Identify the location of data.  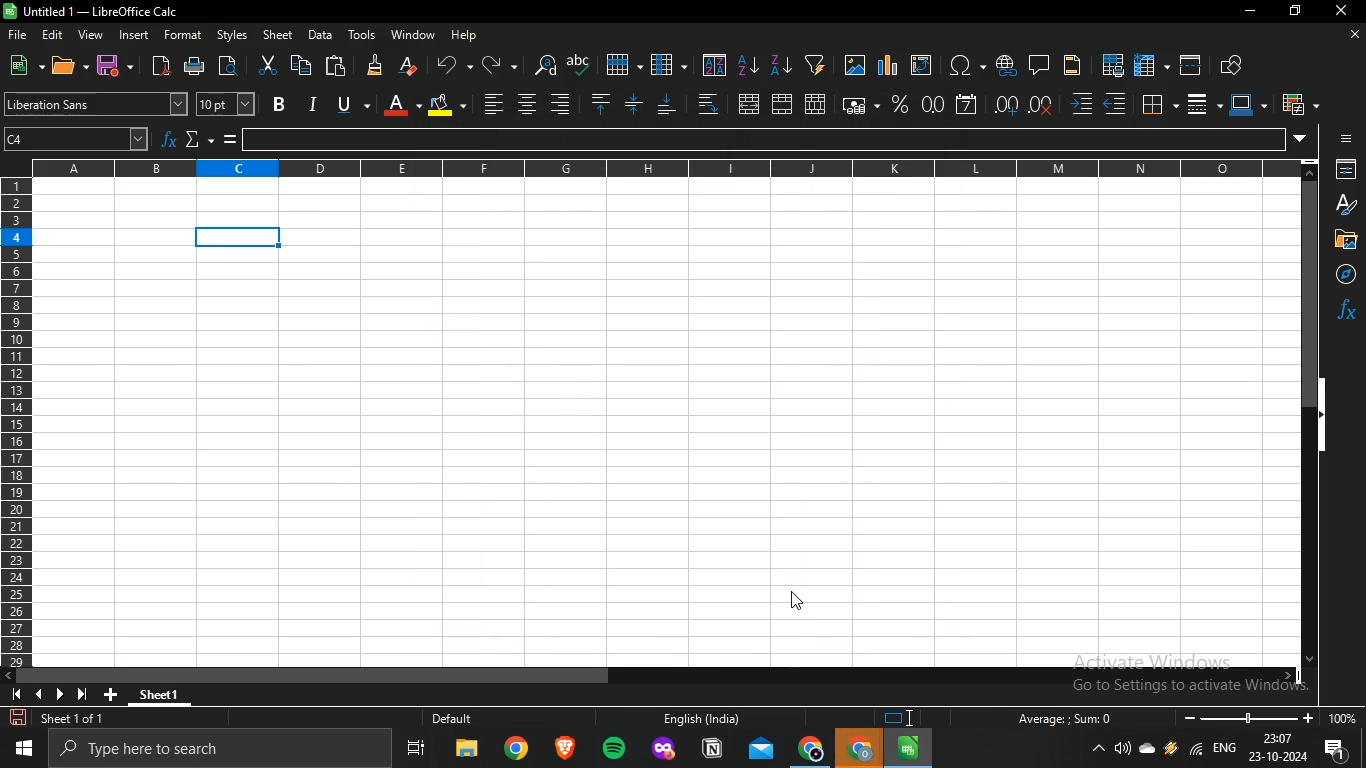
(319, 34).